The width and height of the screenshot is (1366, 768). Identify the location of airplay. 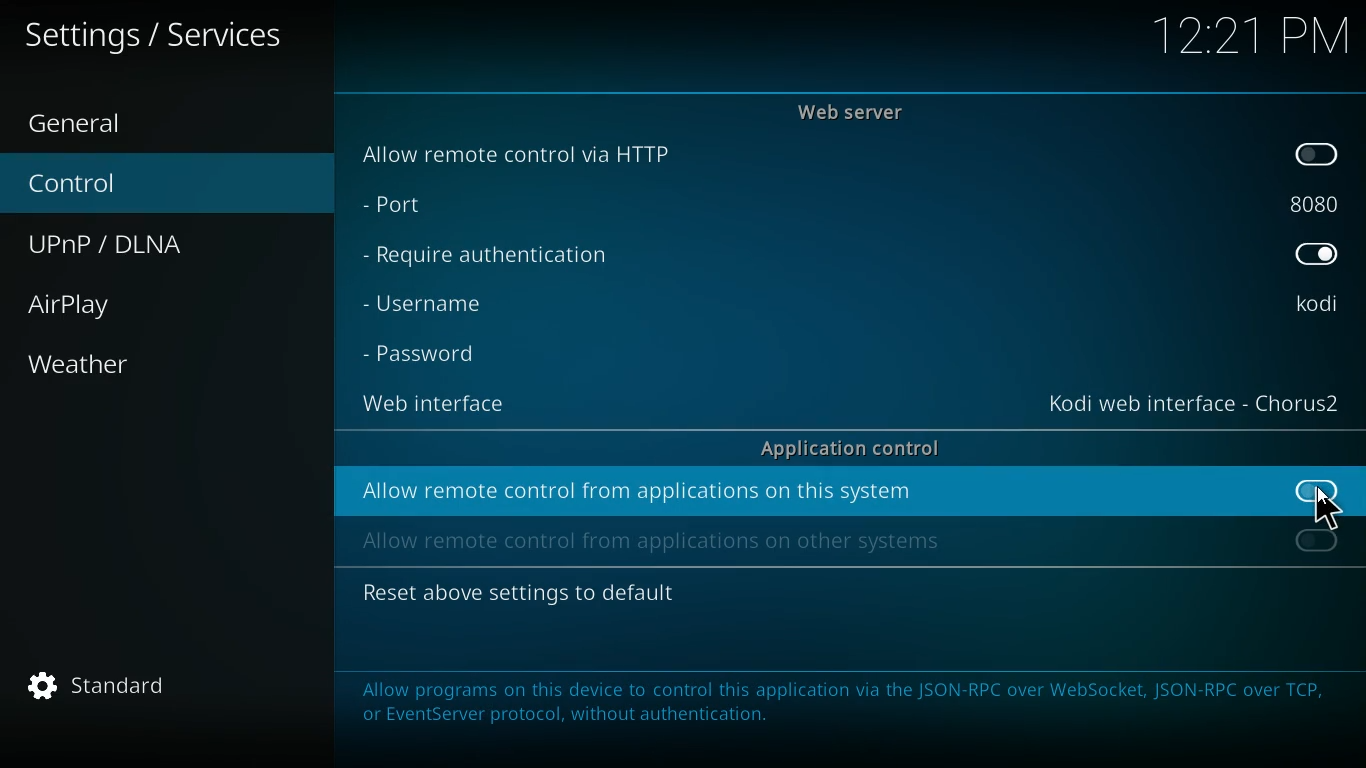
(169, 310).